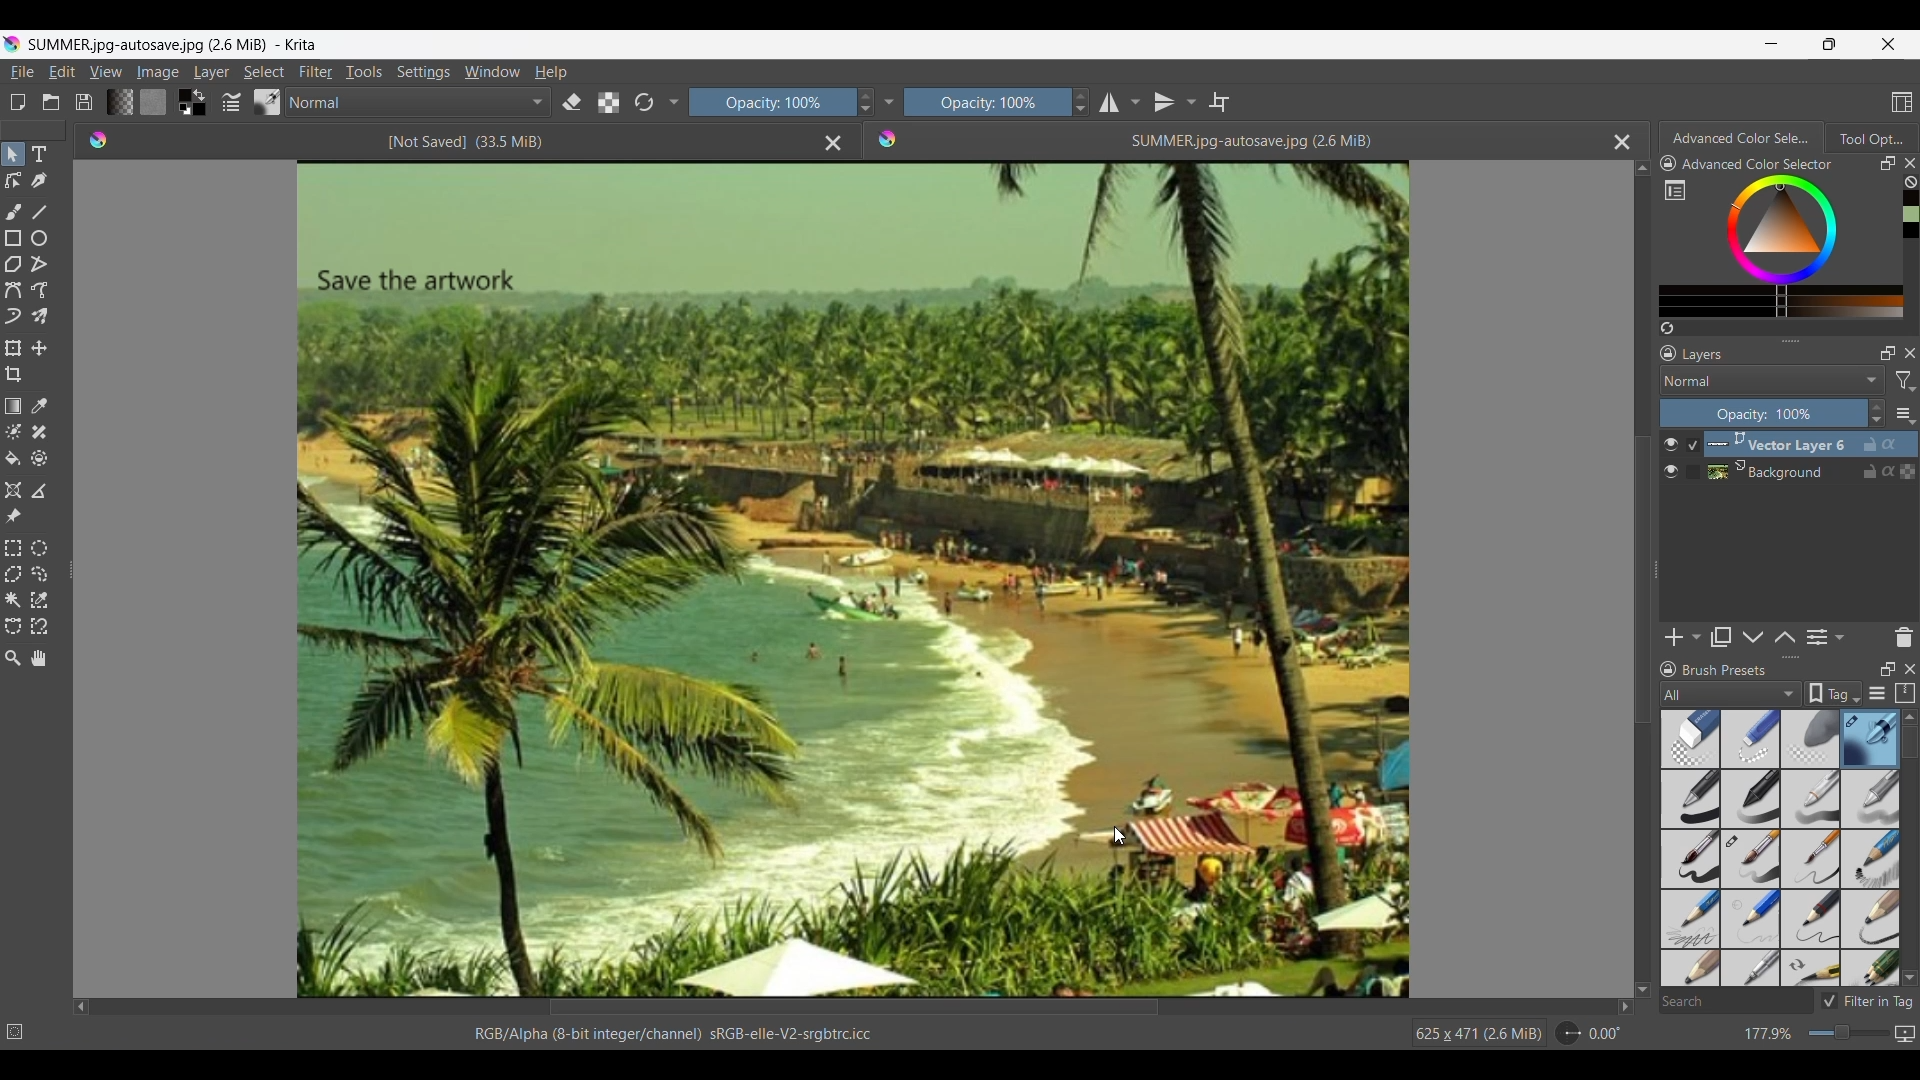  Describe the element at coordinates (1773, 380) in the screenshot. I see `Mode options` at that location.